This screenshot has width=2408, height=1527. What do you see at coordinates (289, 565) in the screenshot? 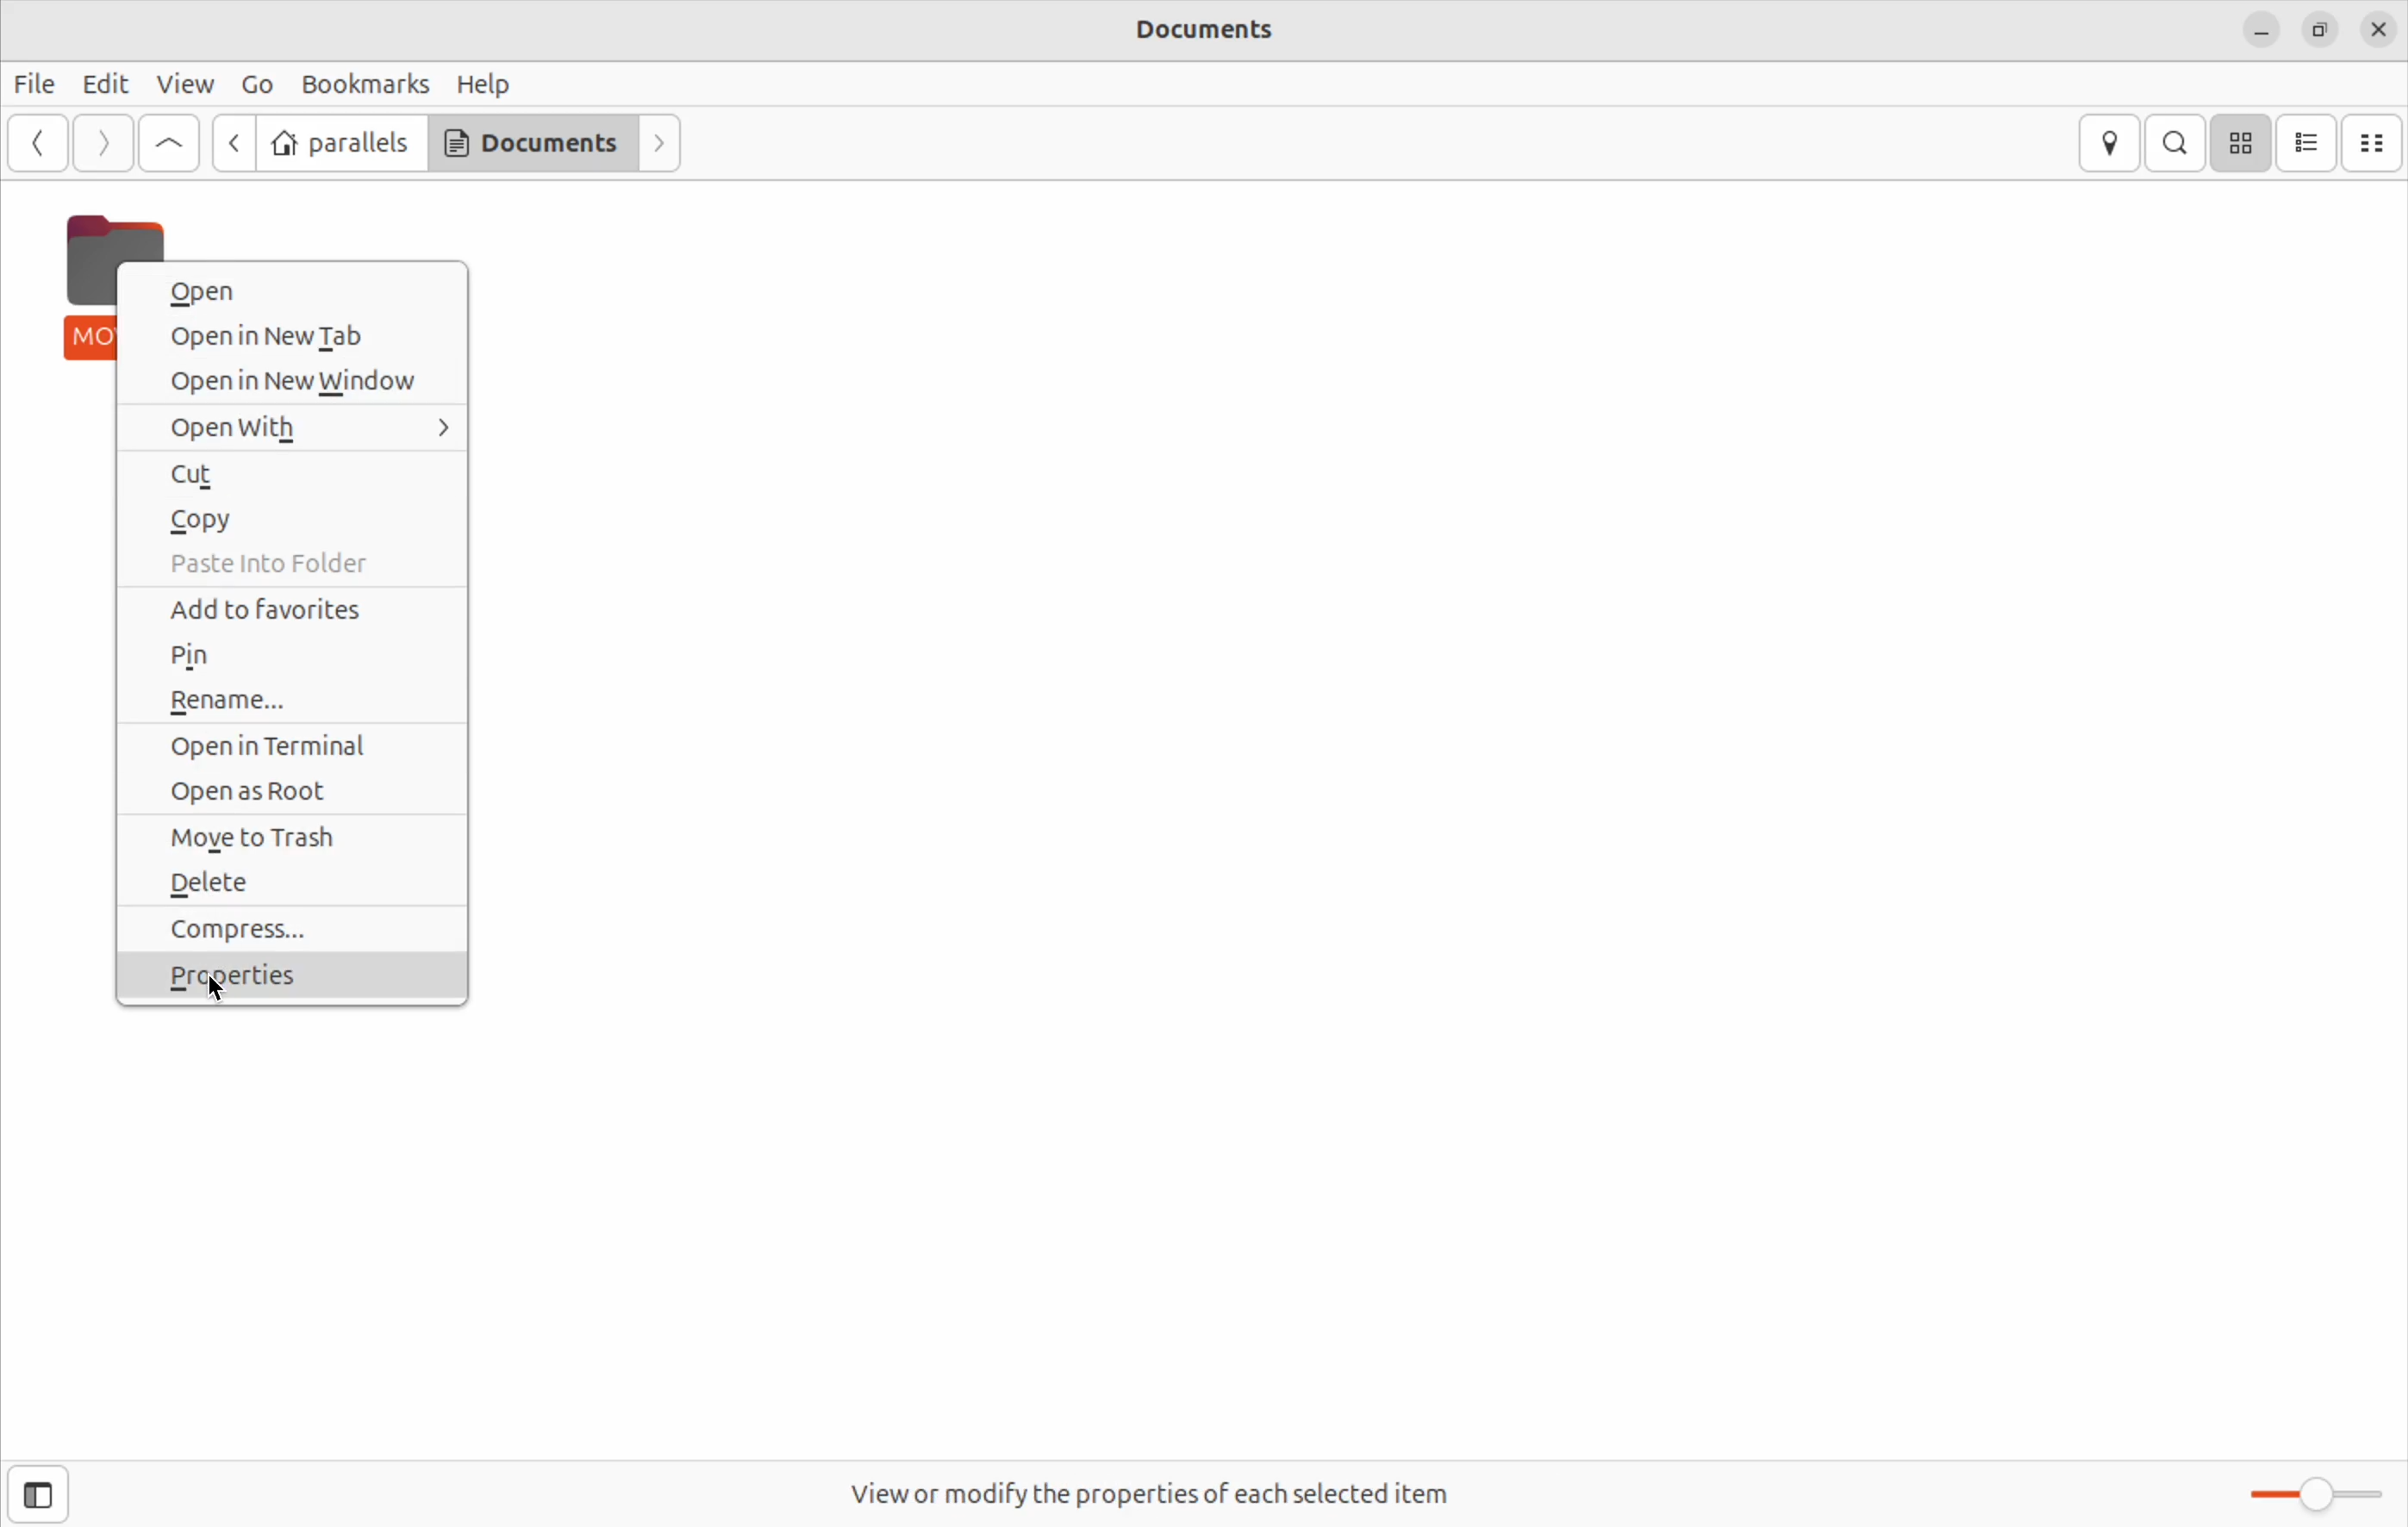
I see `paste into  a folder` at bounding box center [289, 565].